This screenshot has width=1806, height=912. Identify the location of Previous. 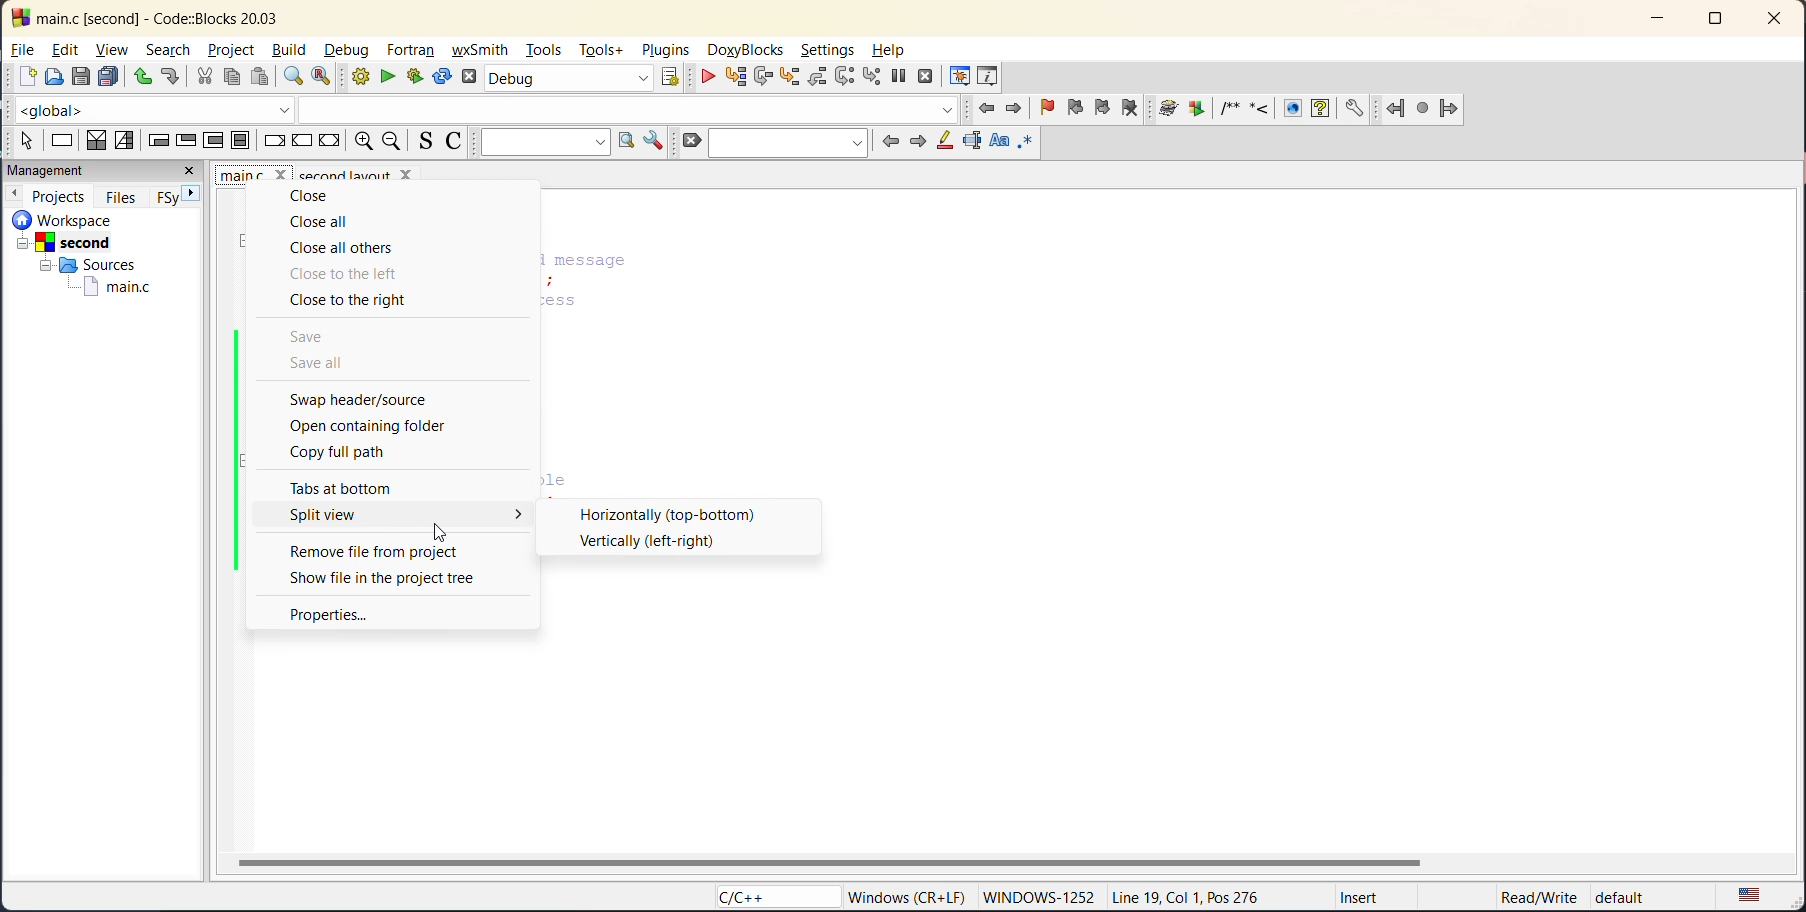
(17, 192).